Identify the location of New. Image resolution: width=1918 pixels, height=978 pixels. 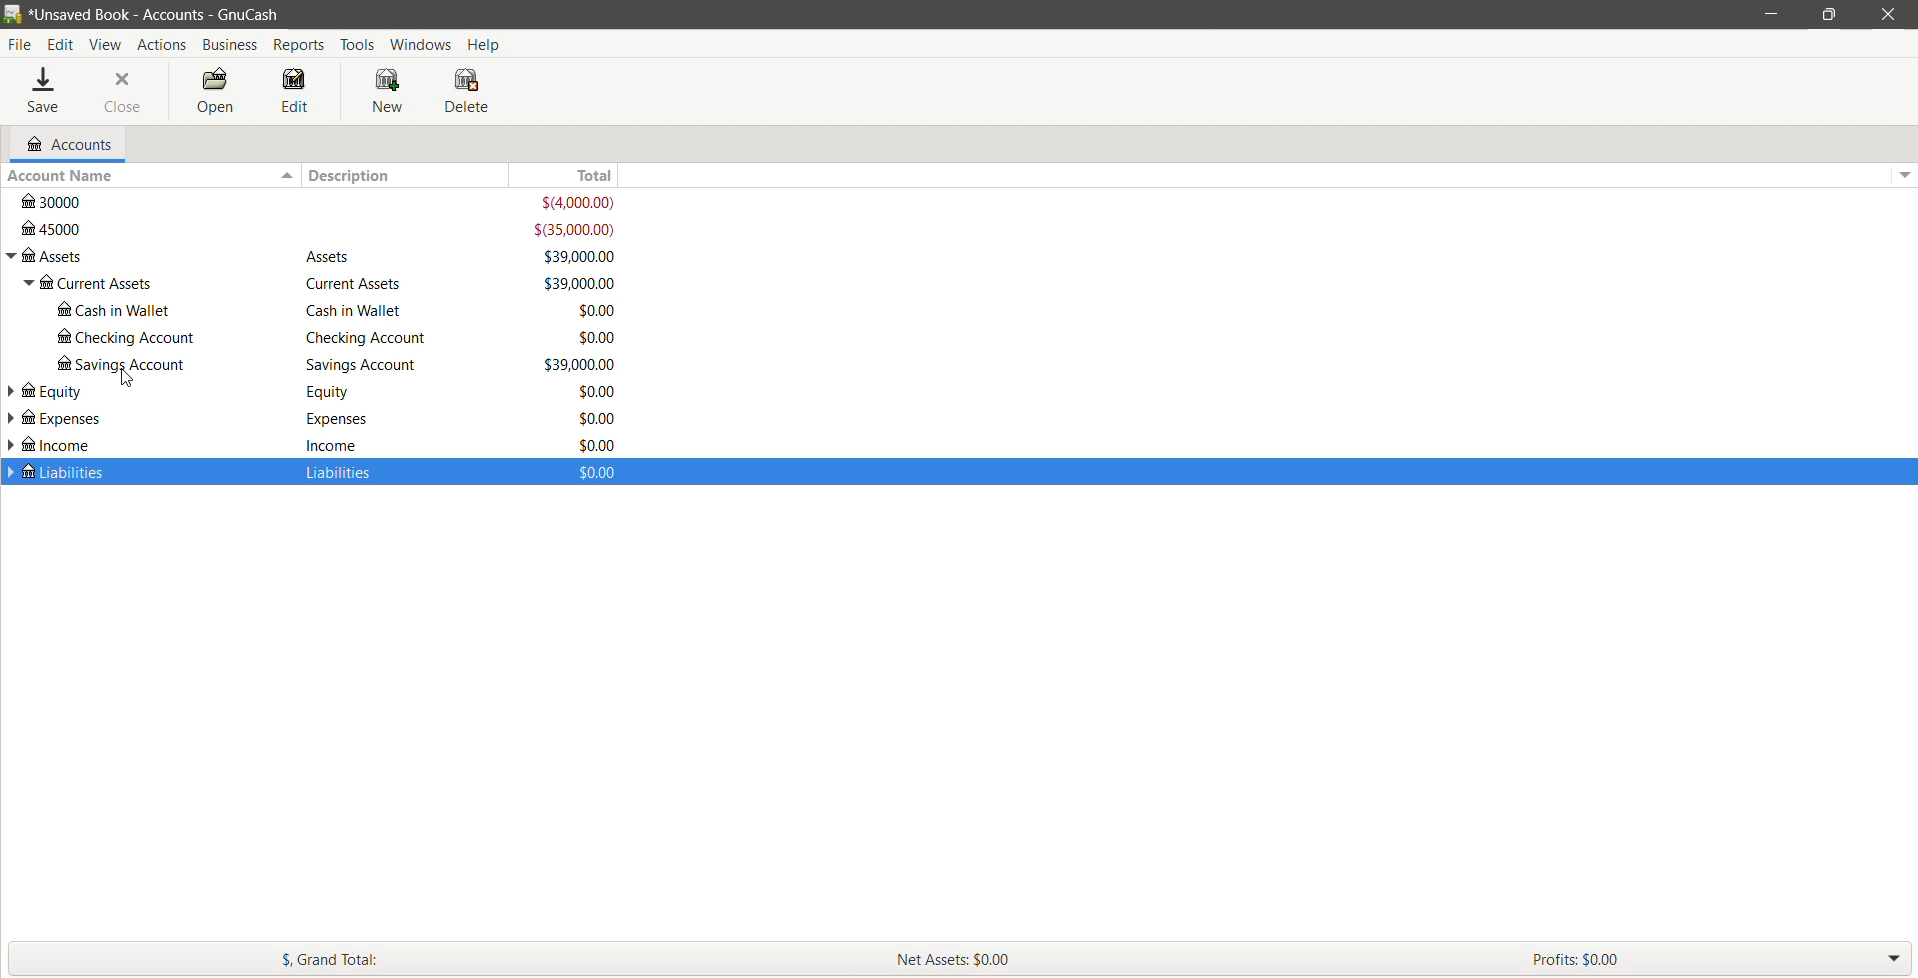
(388, 90).